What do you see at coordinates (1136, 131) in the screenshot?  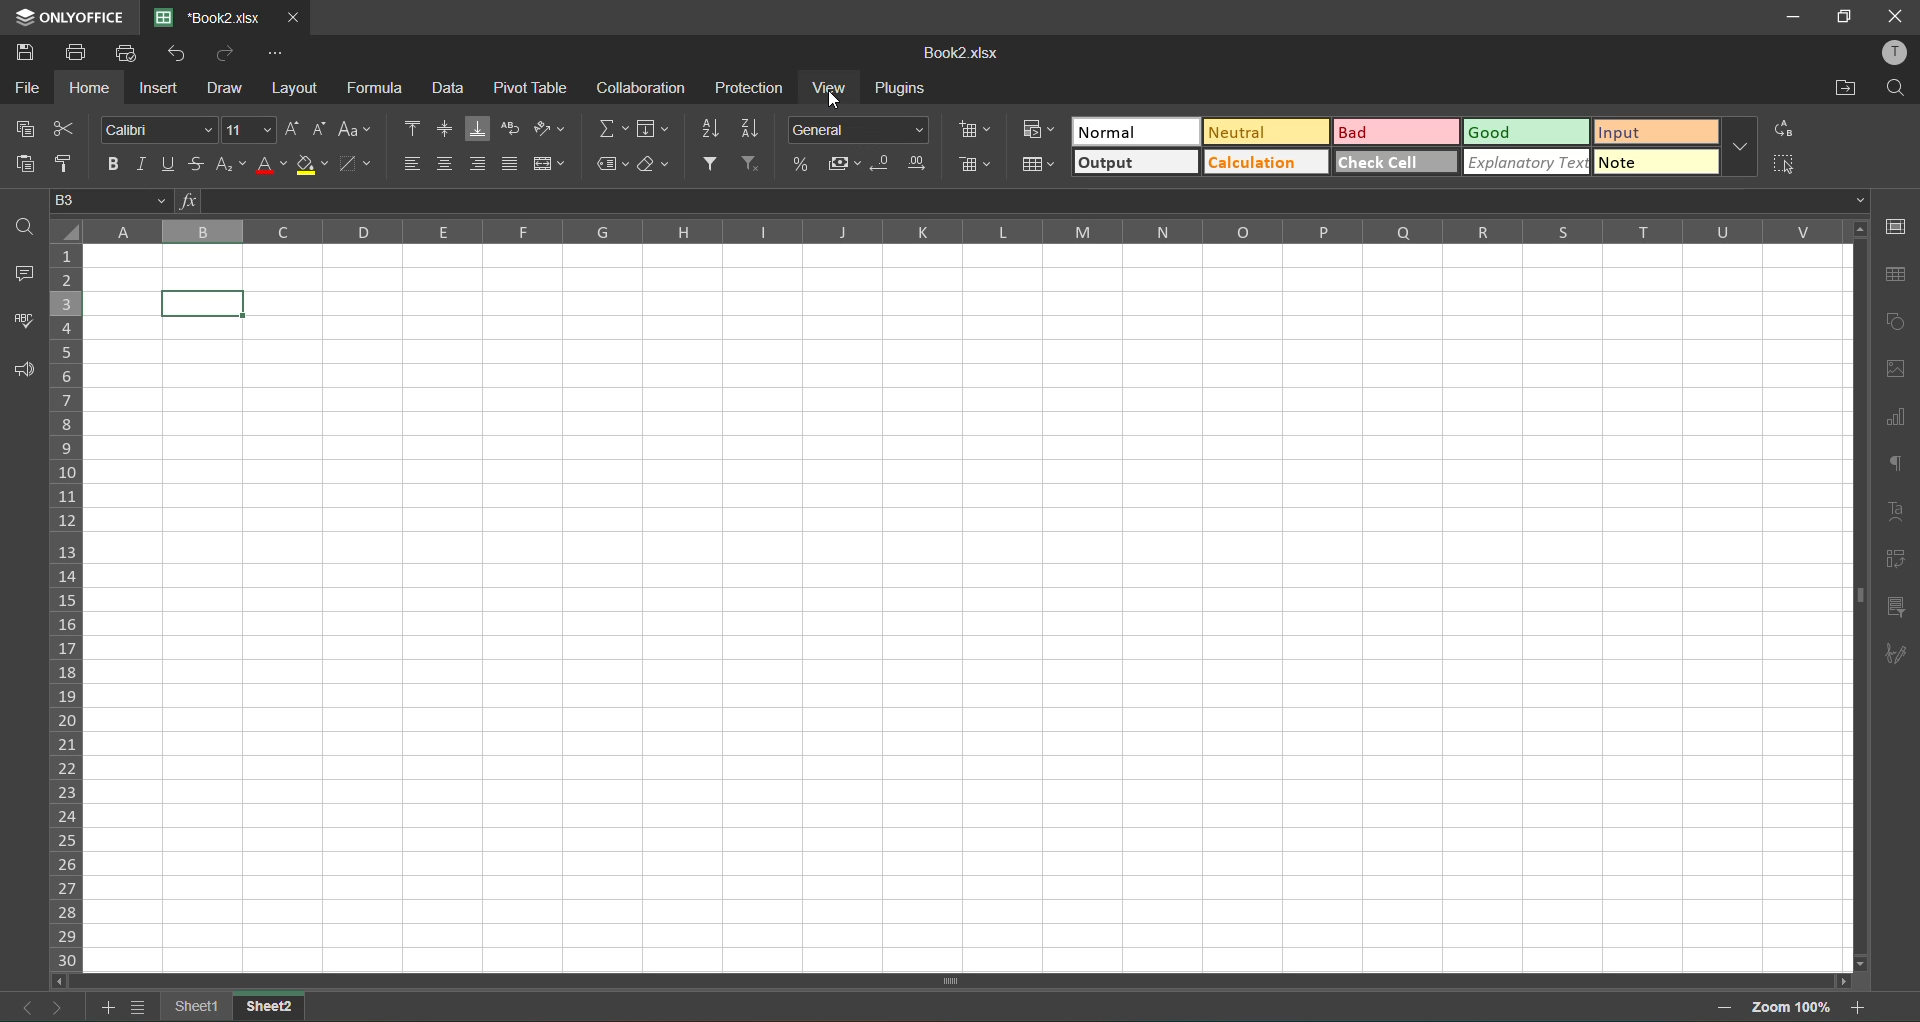 I see `normal` at bounding box center [1136, 131].